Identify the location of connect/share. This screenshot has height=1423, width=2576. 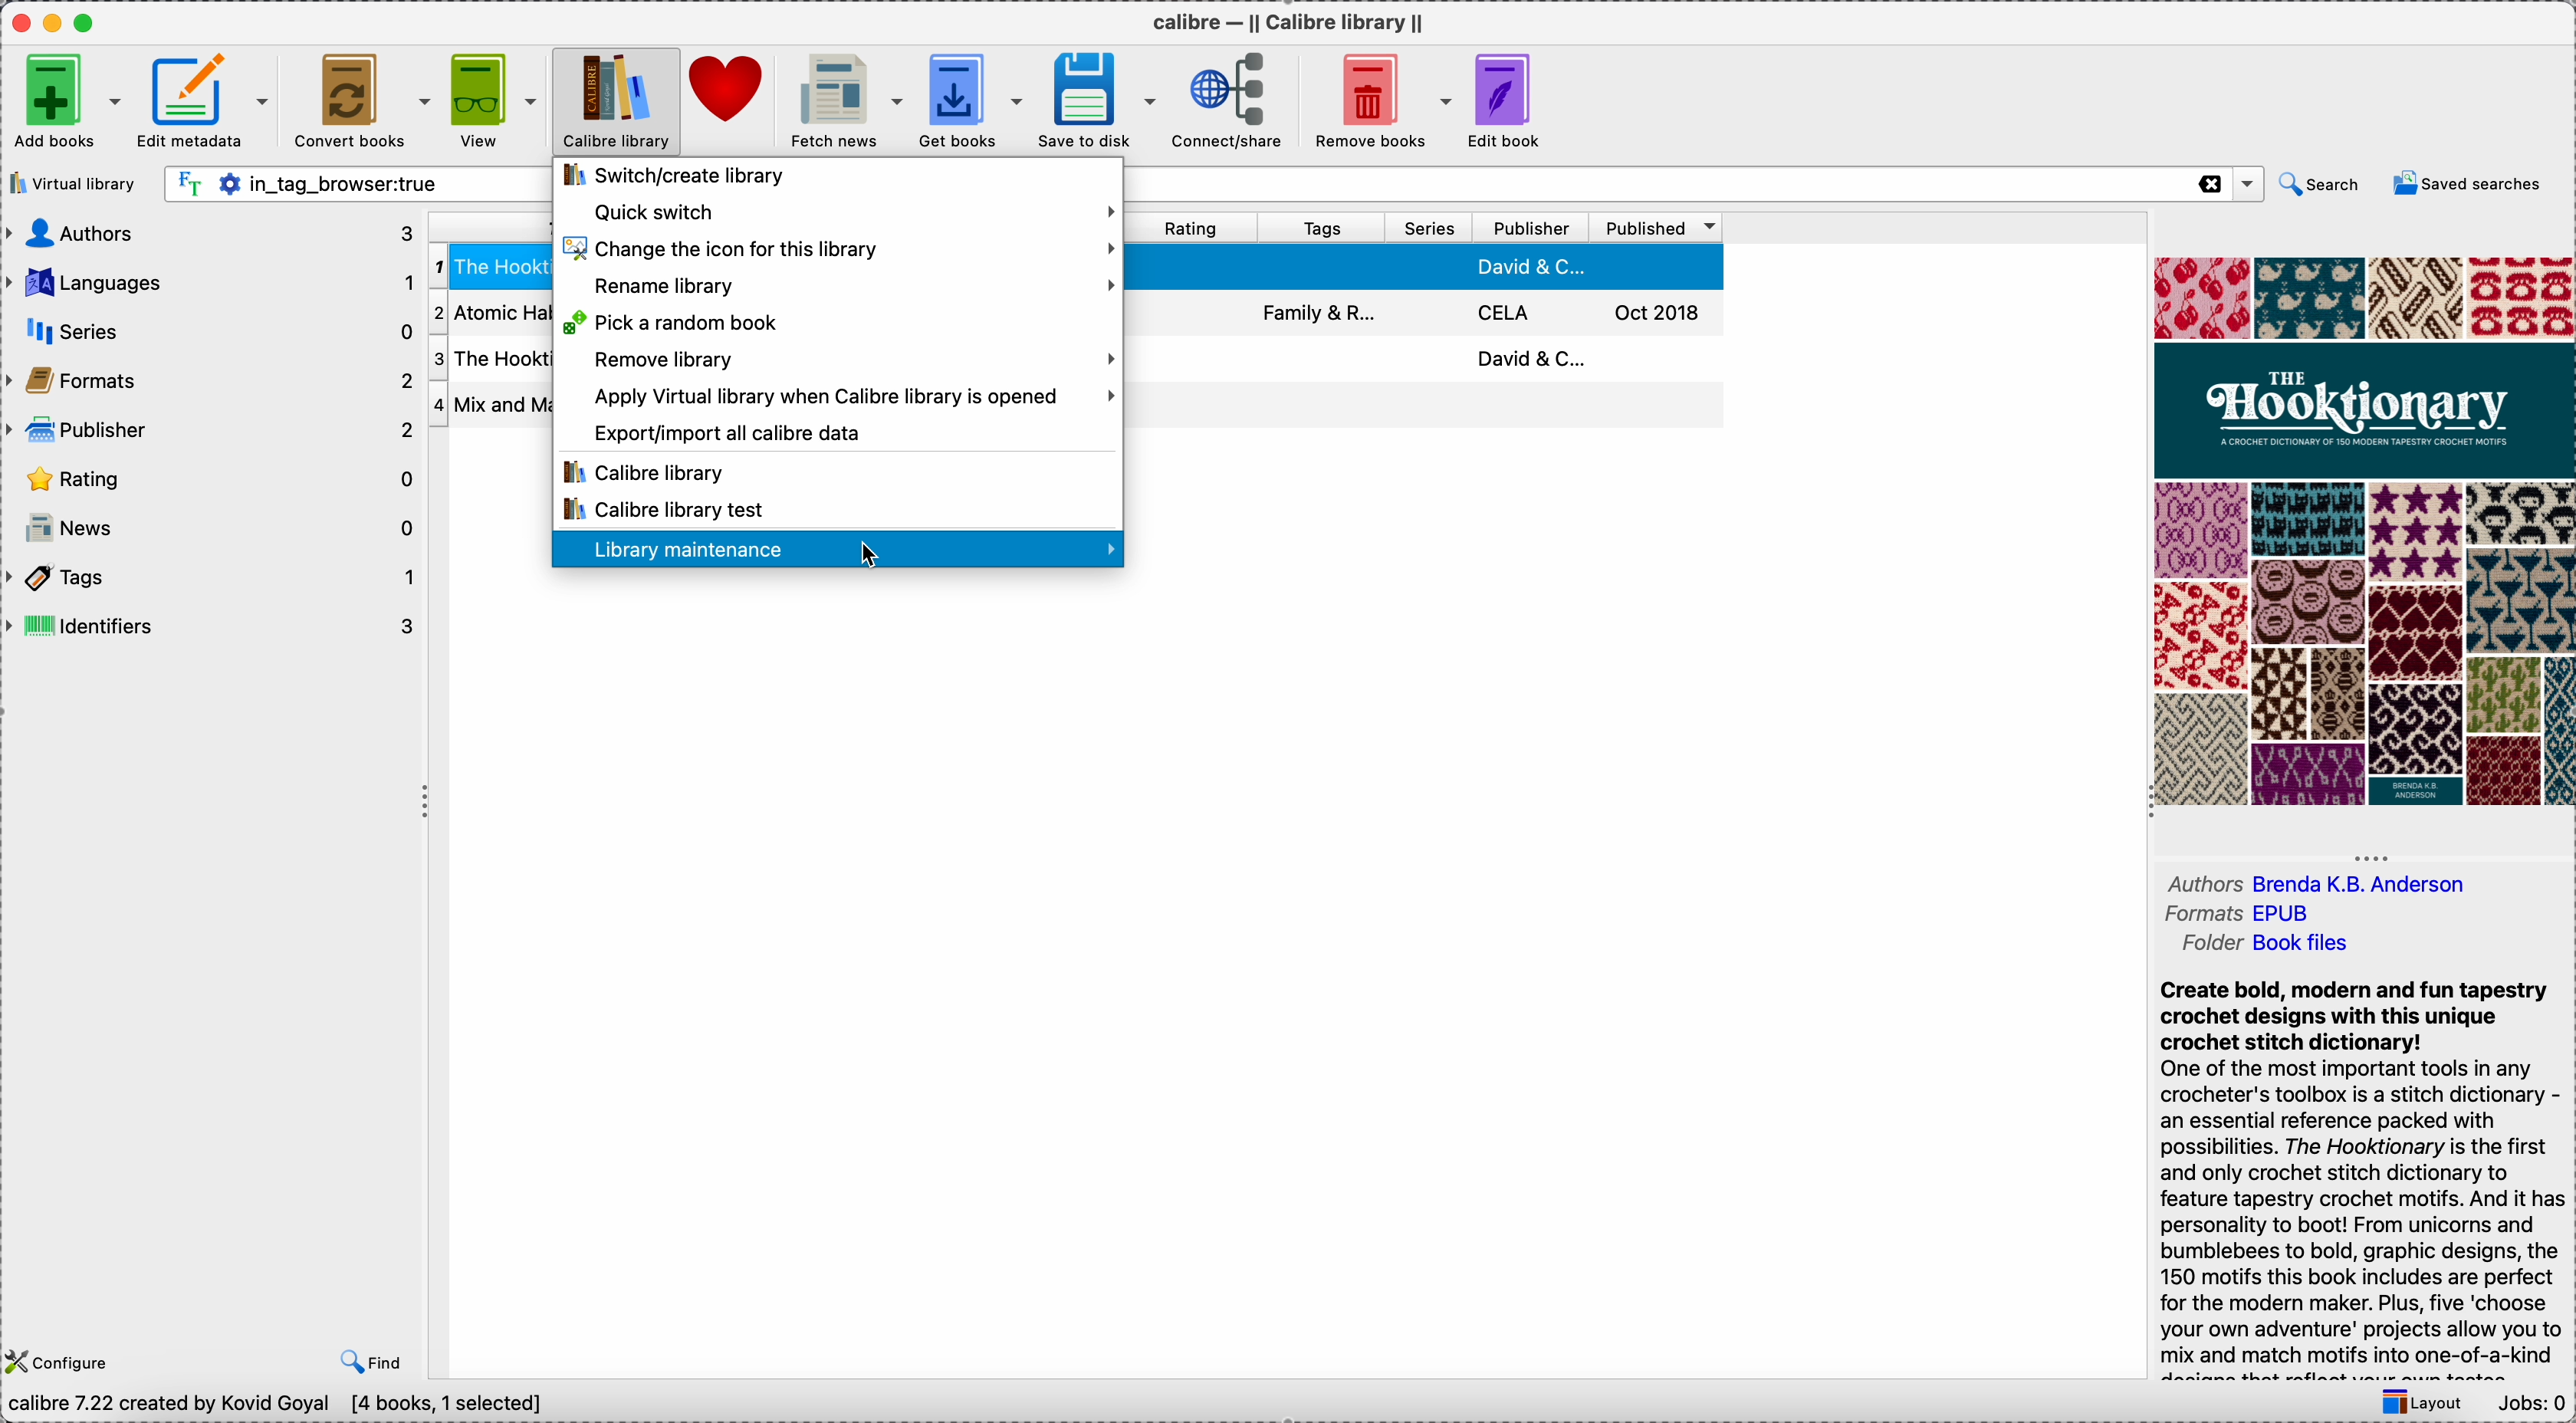
(1228, 102).